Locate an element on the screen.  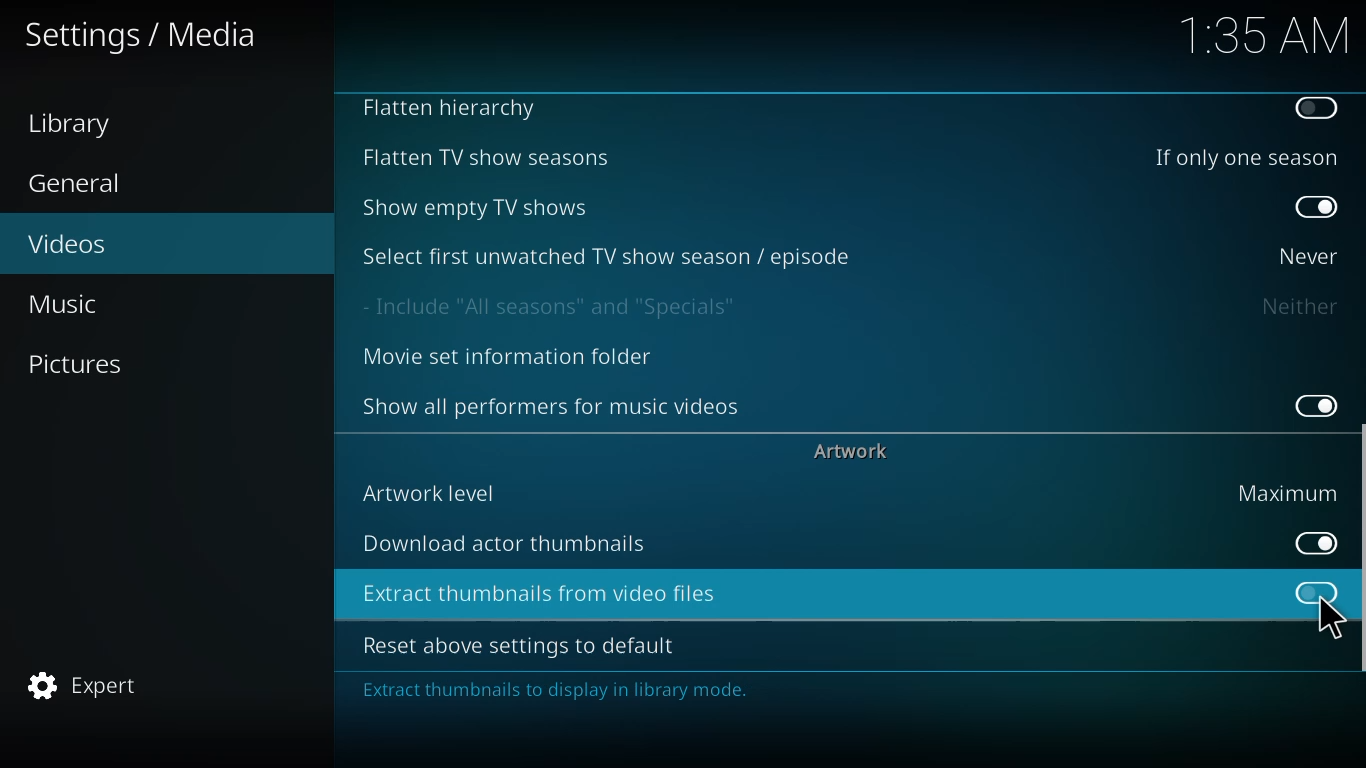
click to enable is located at coordinates (1306, 587).